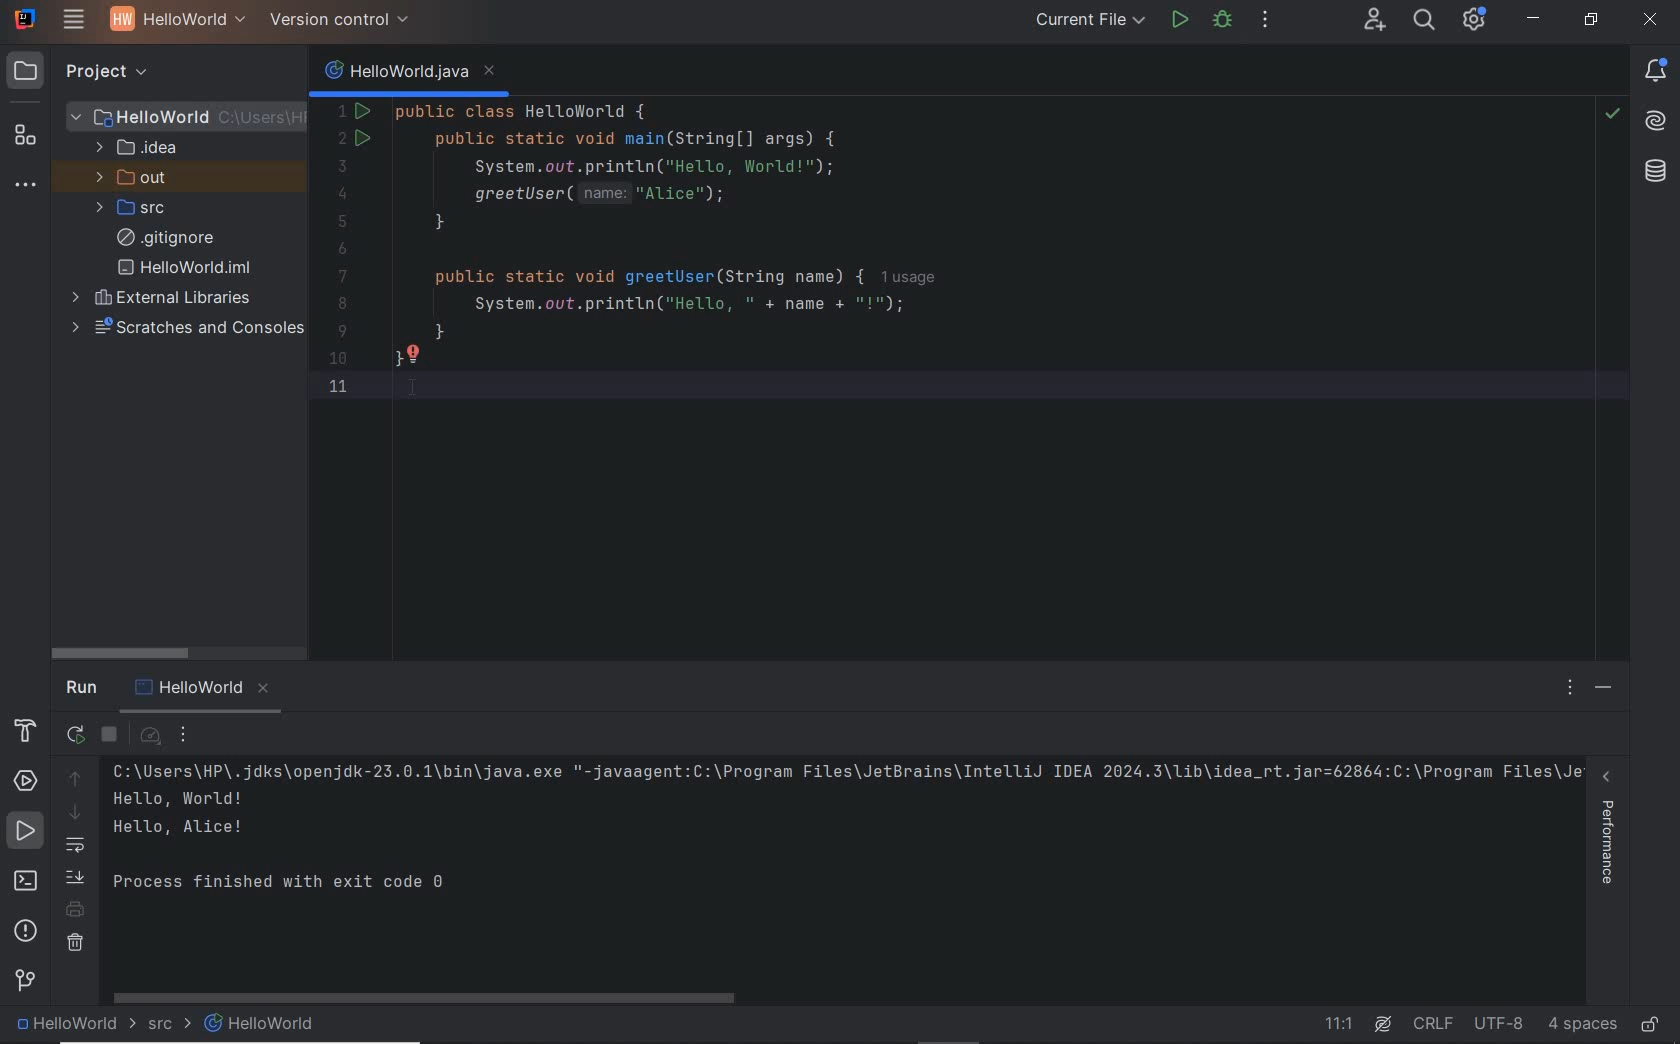 The width and height of the screenshot is (1680, 1044). What do you see at coordinates (1534, 20) in the screenshot?
I see `minimize` at bounding box center [1534, 20].